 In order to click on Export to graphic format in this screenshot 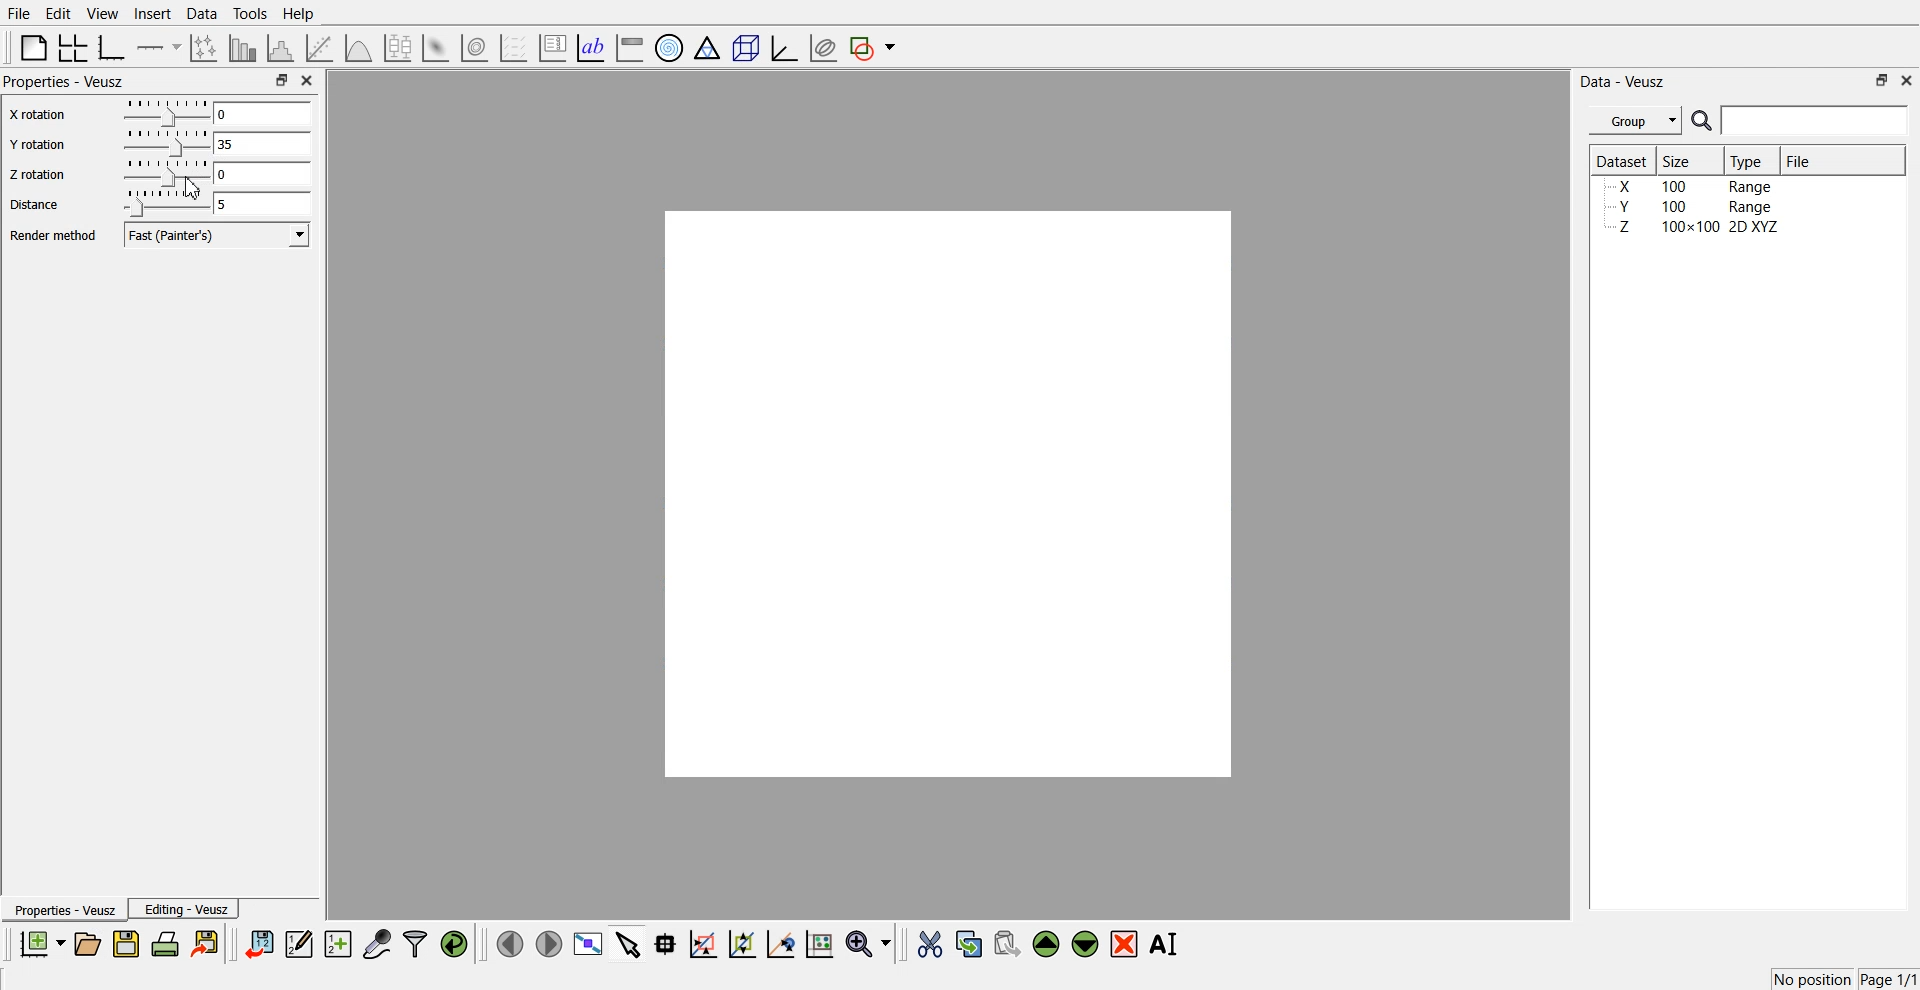, I will do `click(207, 943)`.